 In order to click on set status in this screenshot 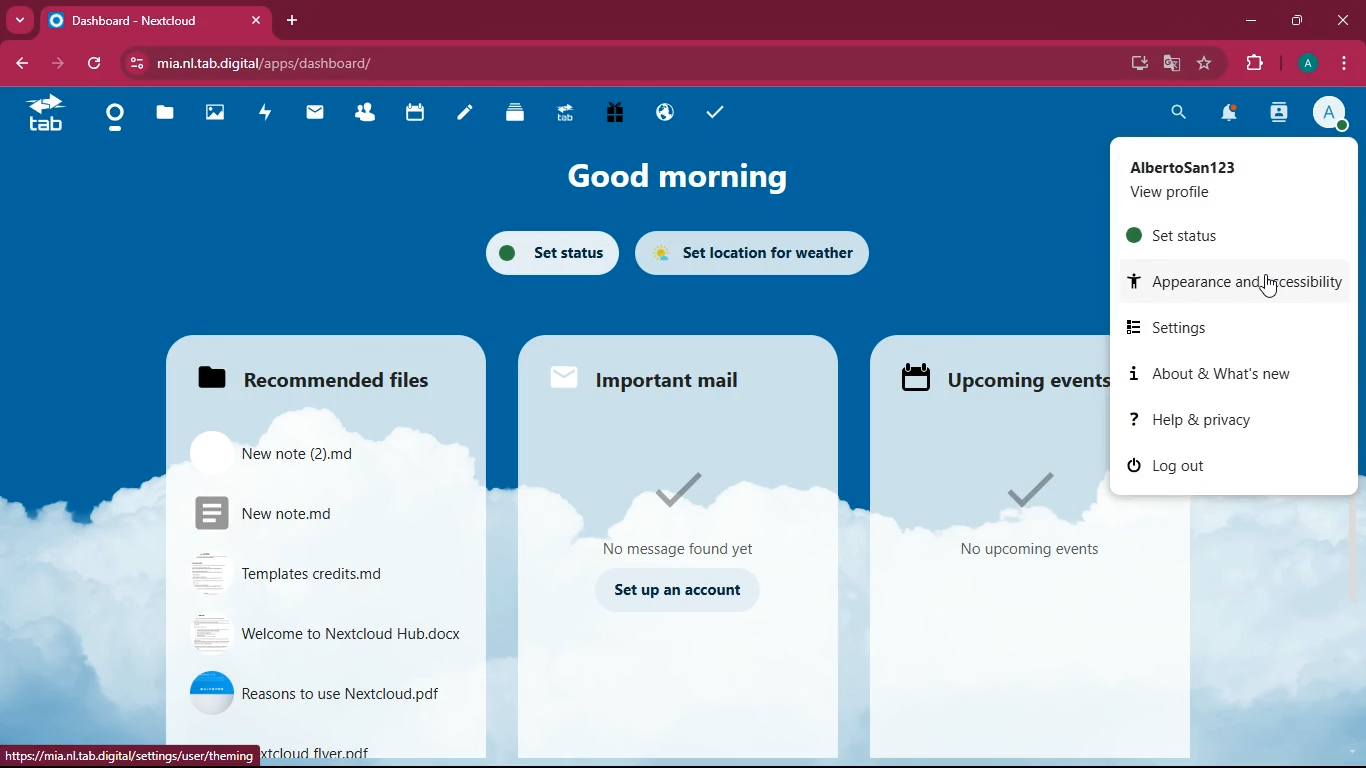, I will do `click(544, 256)`.